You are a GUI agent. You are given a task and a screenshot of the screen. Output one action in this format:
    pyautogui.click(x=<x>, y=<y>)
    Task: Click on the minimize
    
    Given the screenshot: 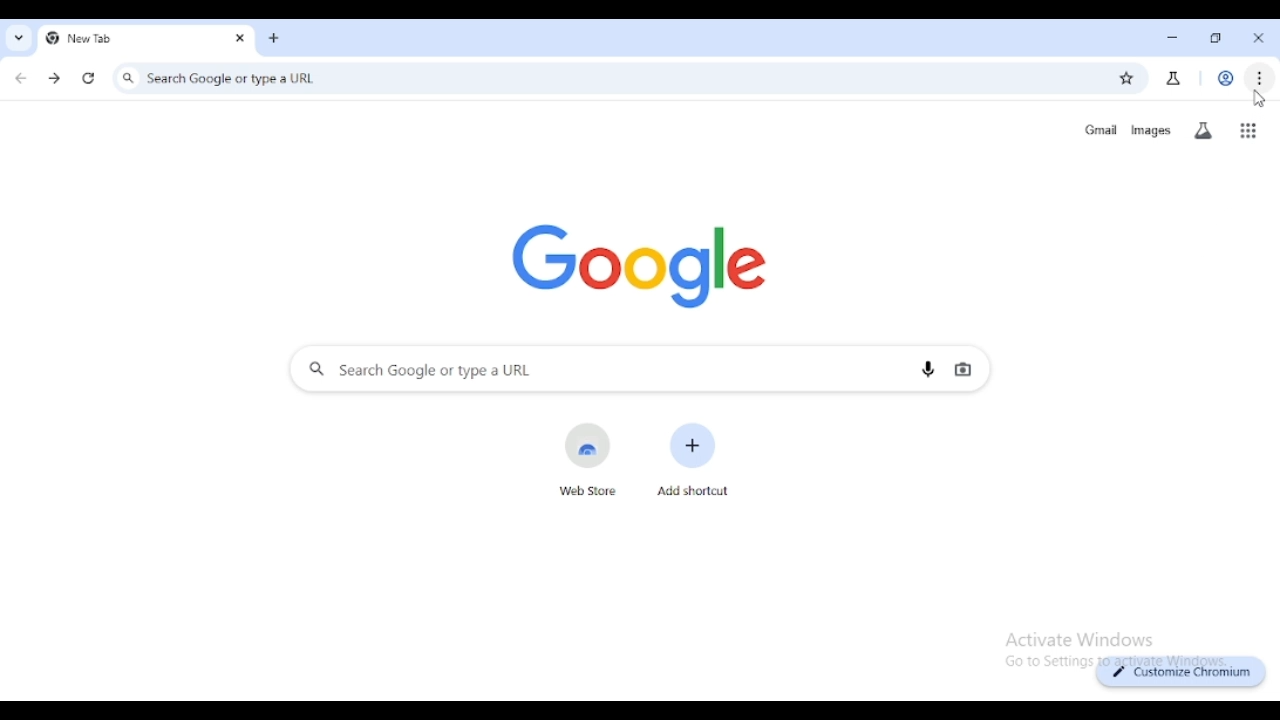 What is the action you would take?
    pyautogui.click(x=1173, y=39)
    